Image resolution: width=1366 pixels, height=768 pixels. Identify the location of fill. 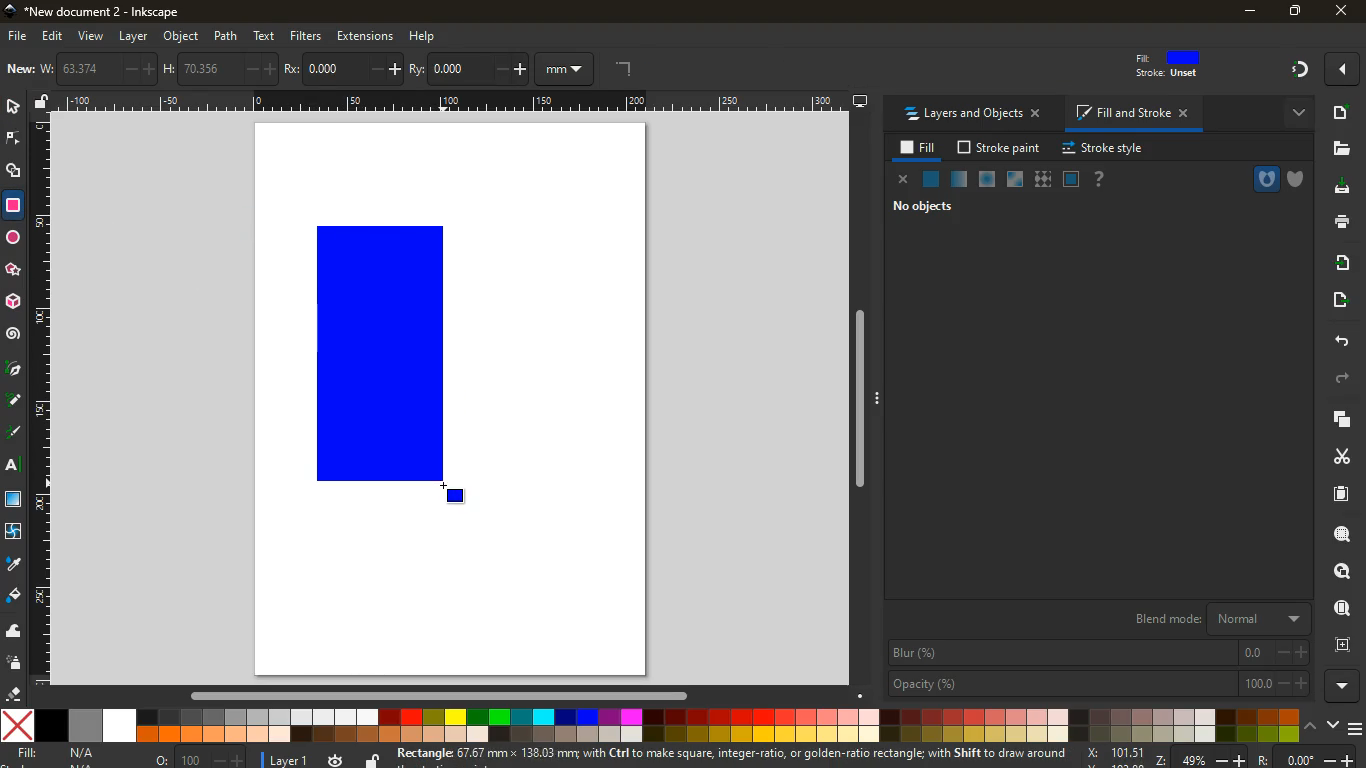
(64, 754).